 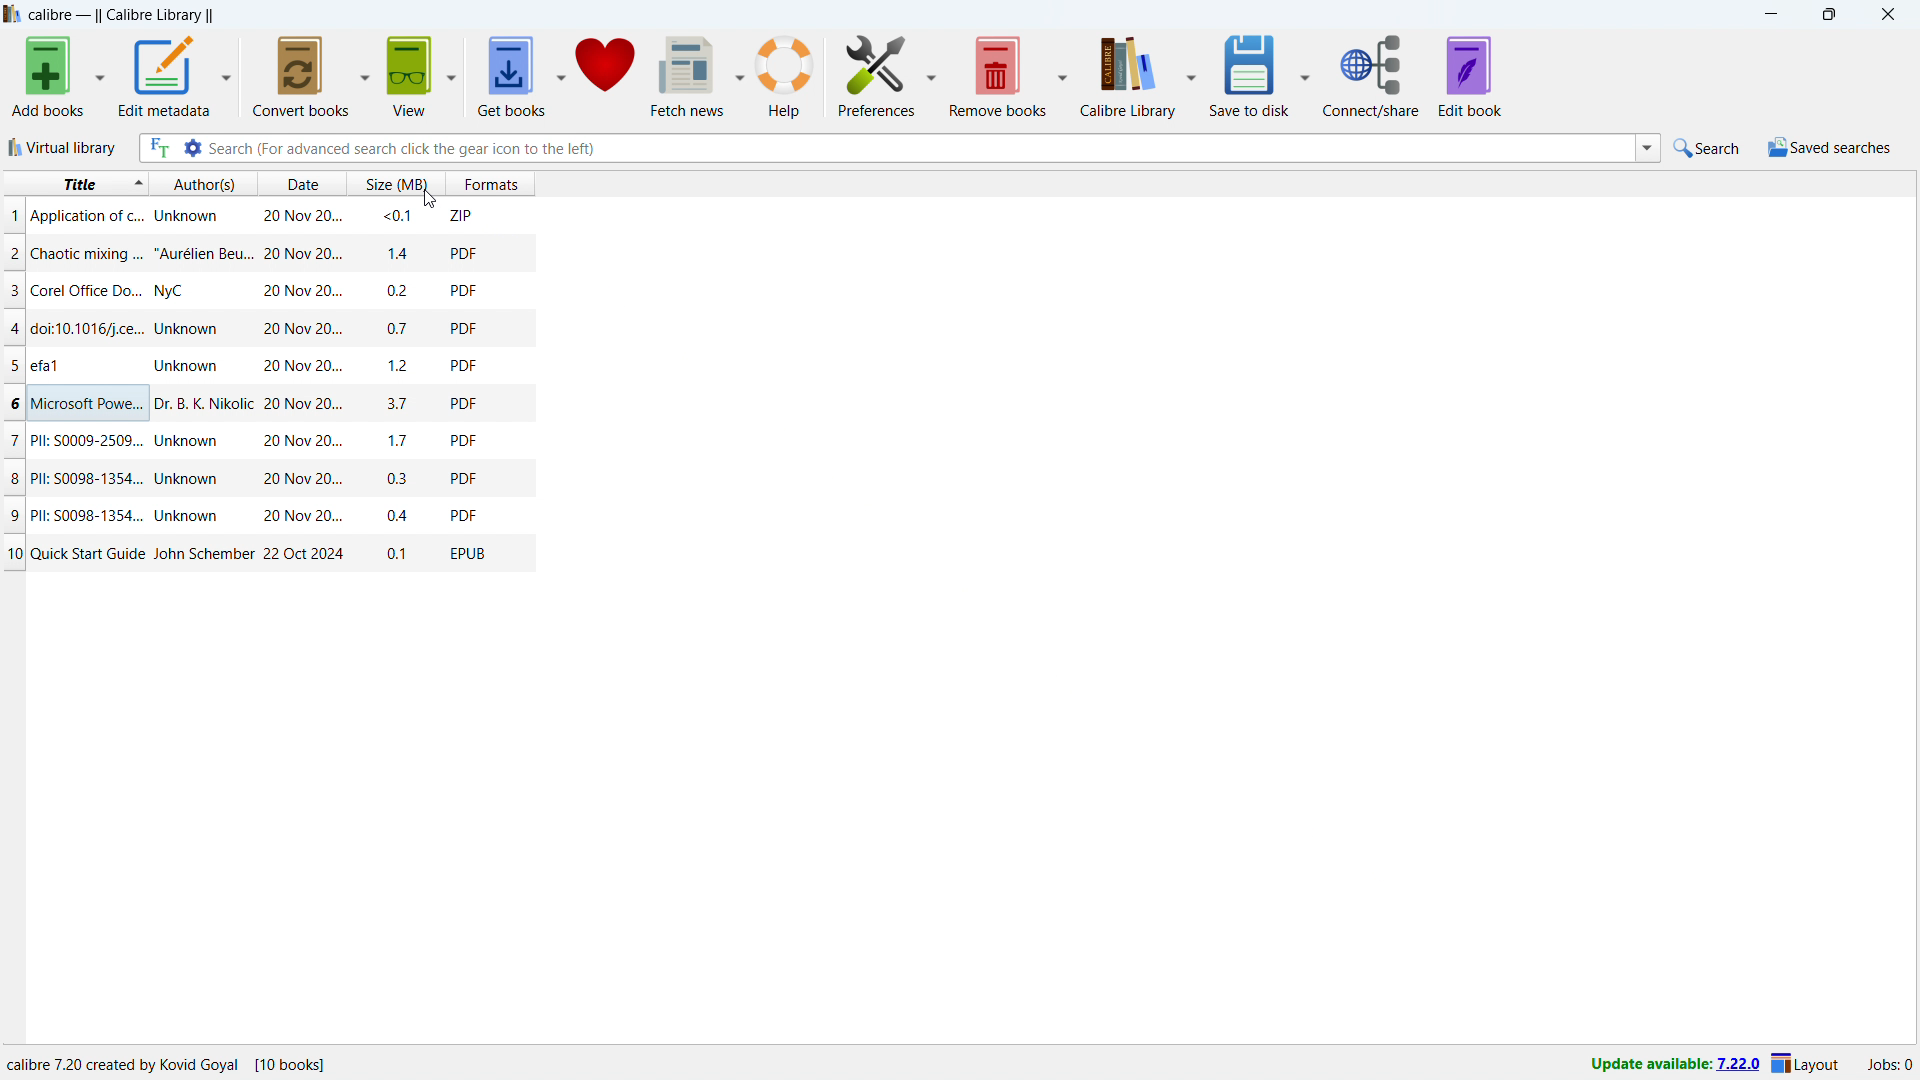 What do you see at coordinates (12, 403) in the screenshot?
I see `6` at bounding box center [12, 403].